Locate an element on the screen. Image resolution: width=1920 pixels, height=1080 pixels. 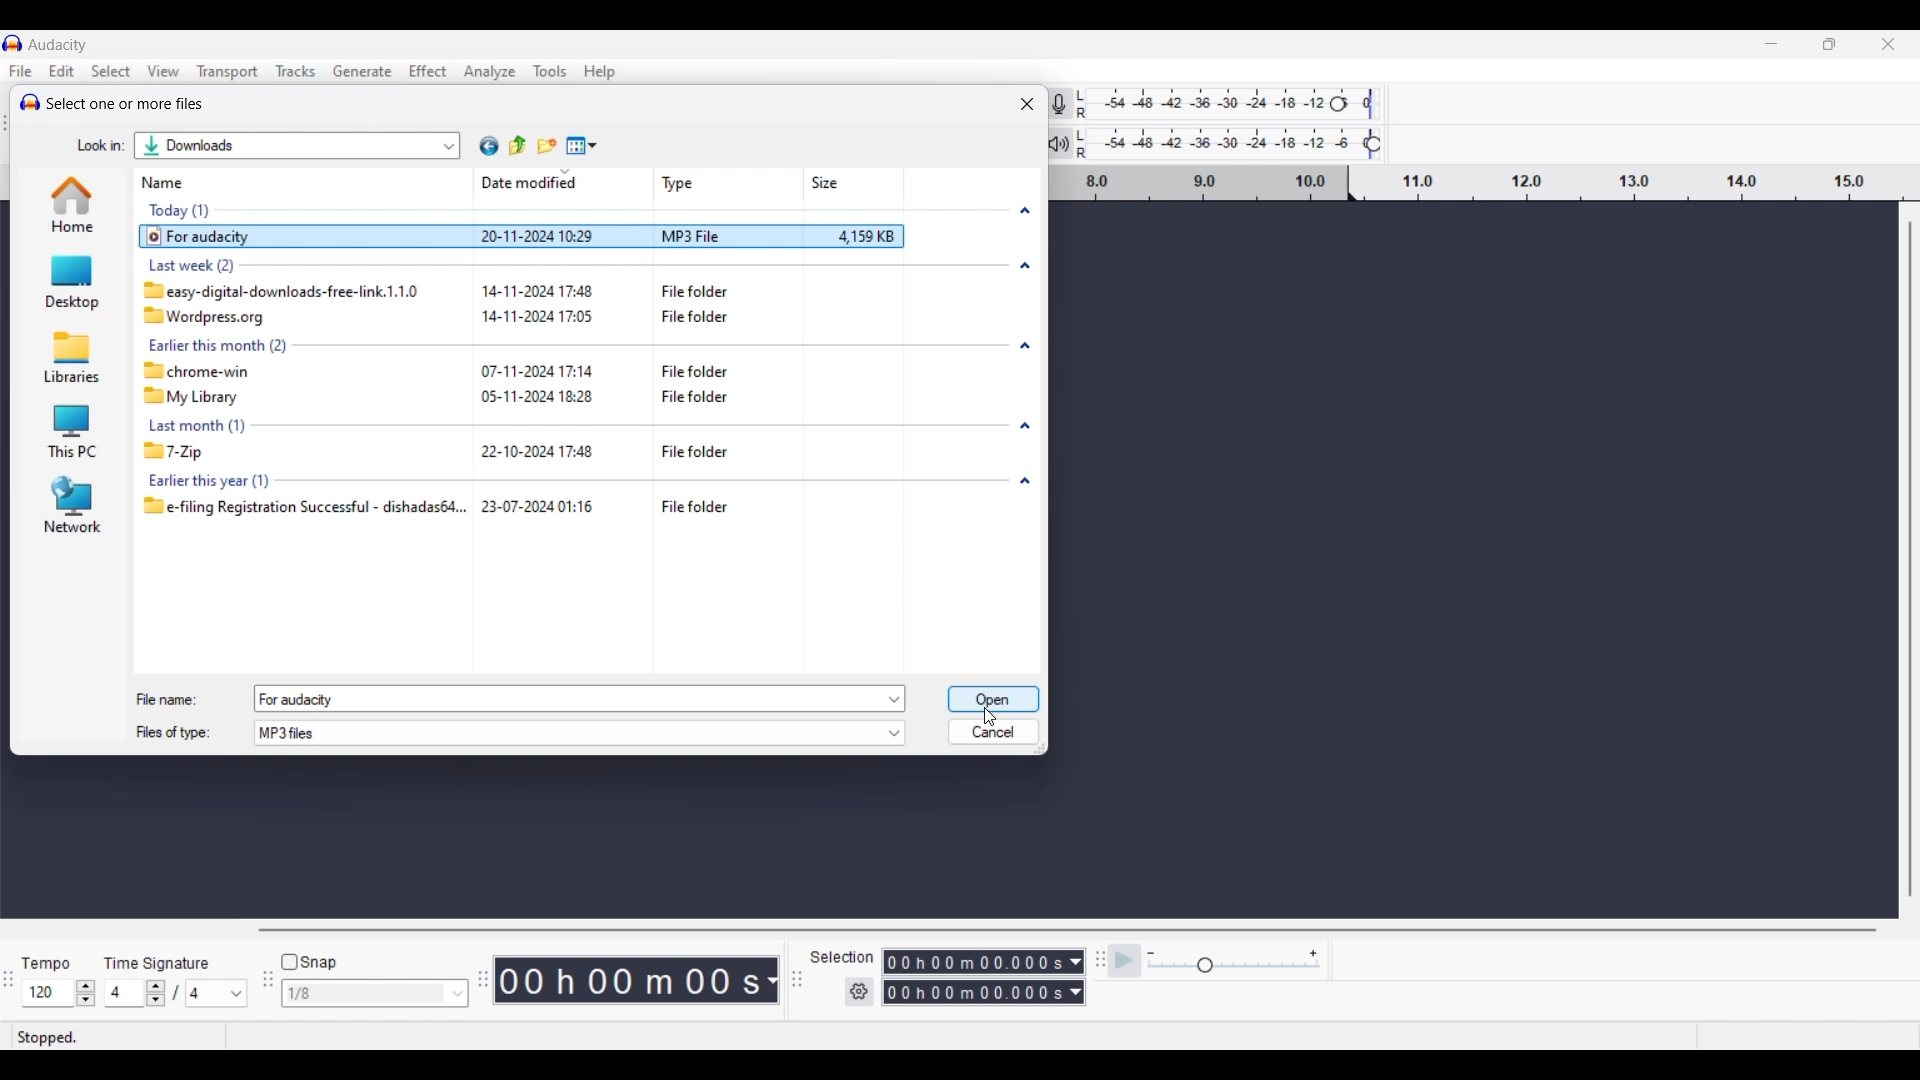
Transport menu is located at coordinates (227, 71).